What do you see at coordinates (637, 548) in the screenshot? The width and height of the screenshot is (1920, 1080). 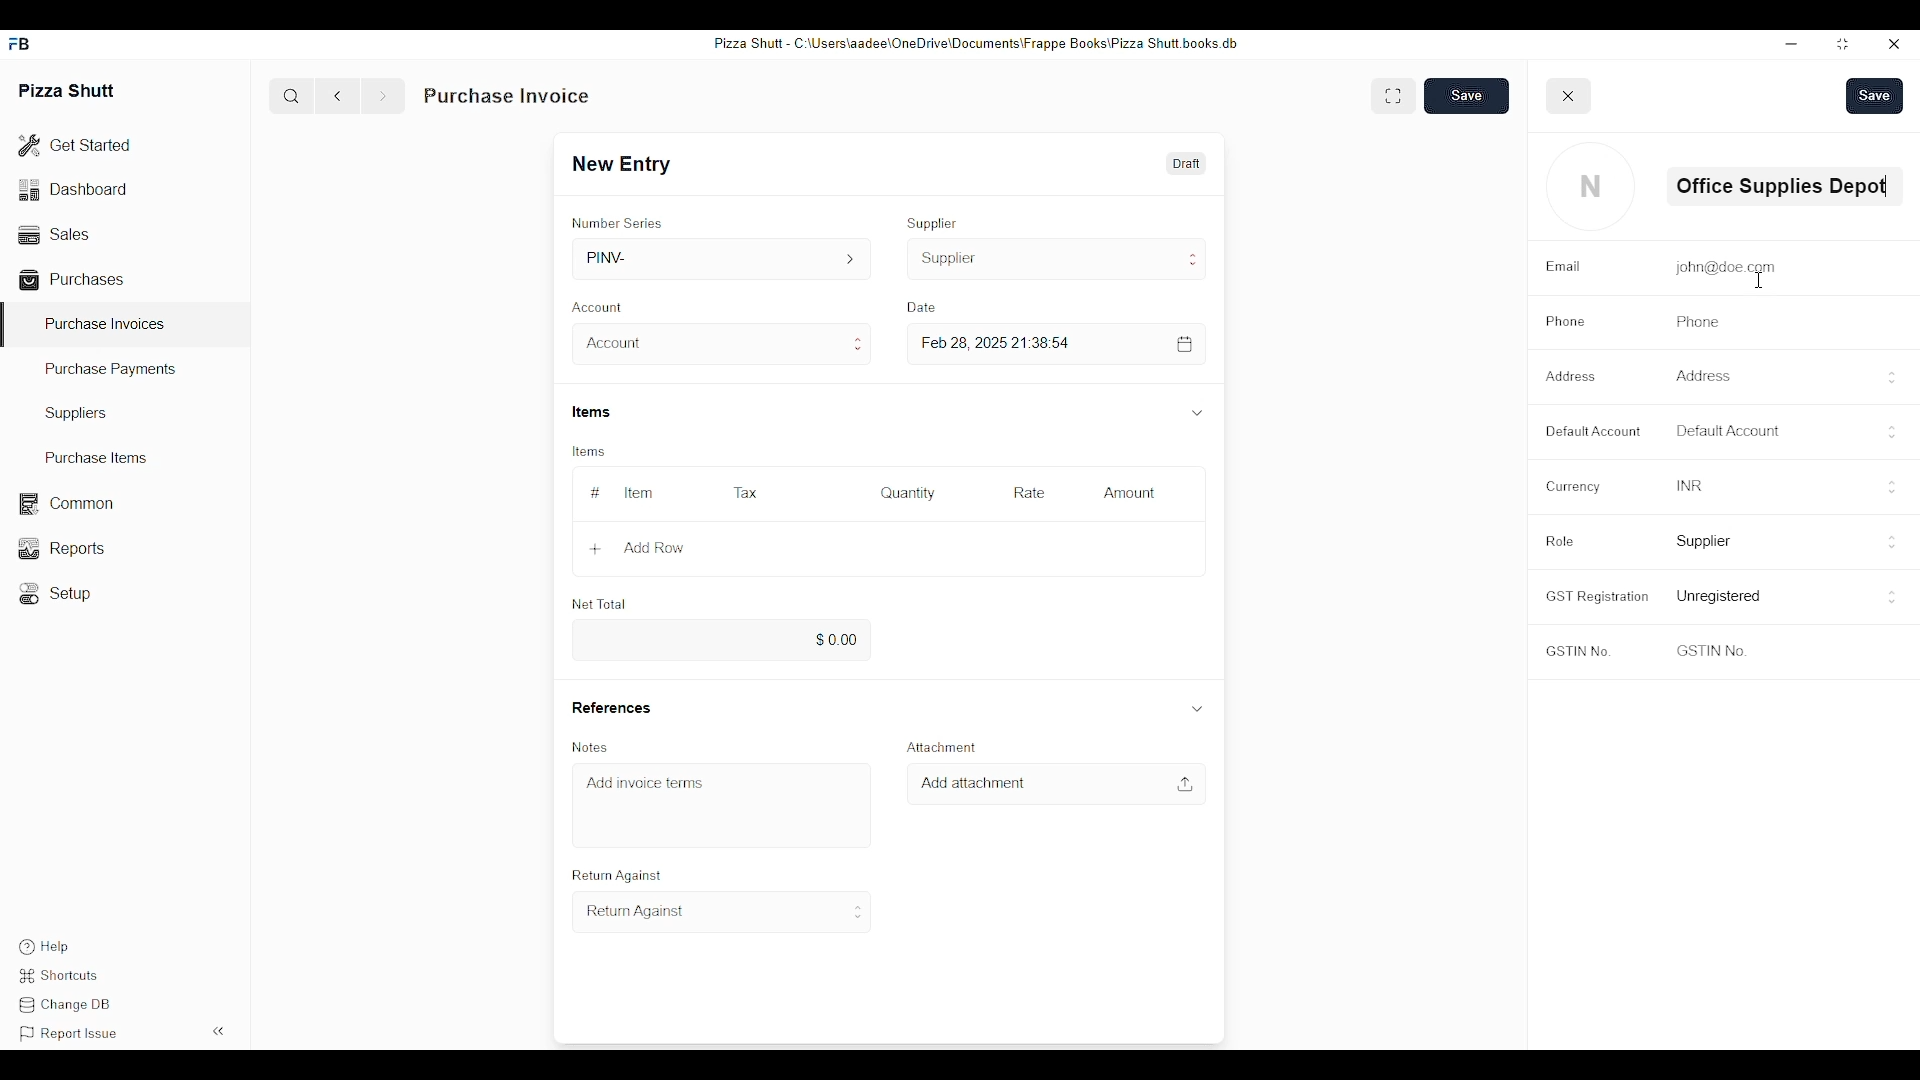 I see `Add Row` at bounding box center [637, 548].